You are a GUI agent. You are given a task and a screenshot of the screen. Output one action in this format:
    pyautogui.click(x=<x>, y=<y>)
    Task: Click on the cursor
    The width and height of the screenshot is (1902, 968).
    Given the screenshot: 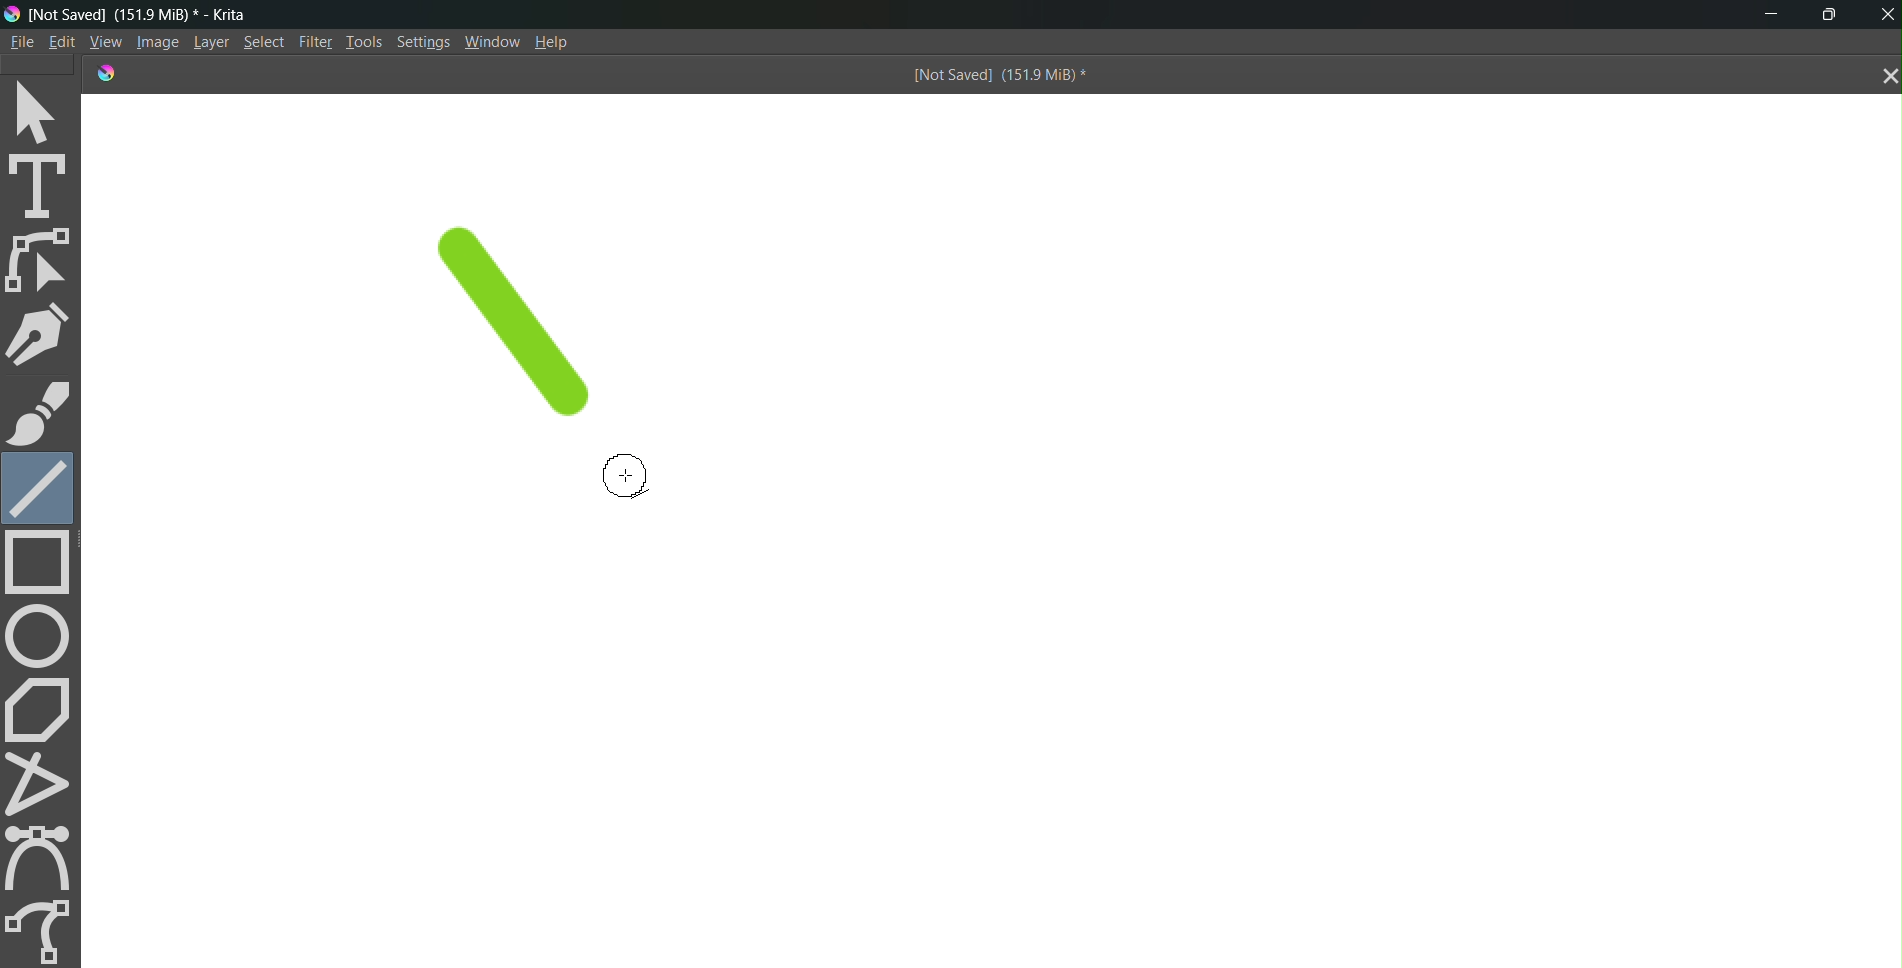 What is the action you would take?
    pyautogui.click(x=629, y=476)
    